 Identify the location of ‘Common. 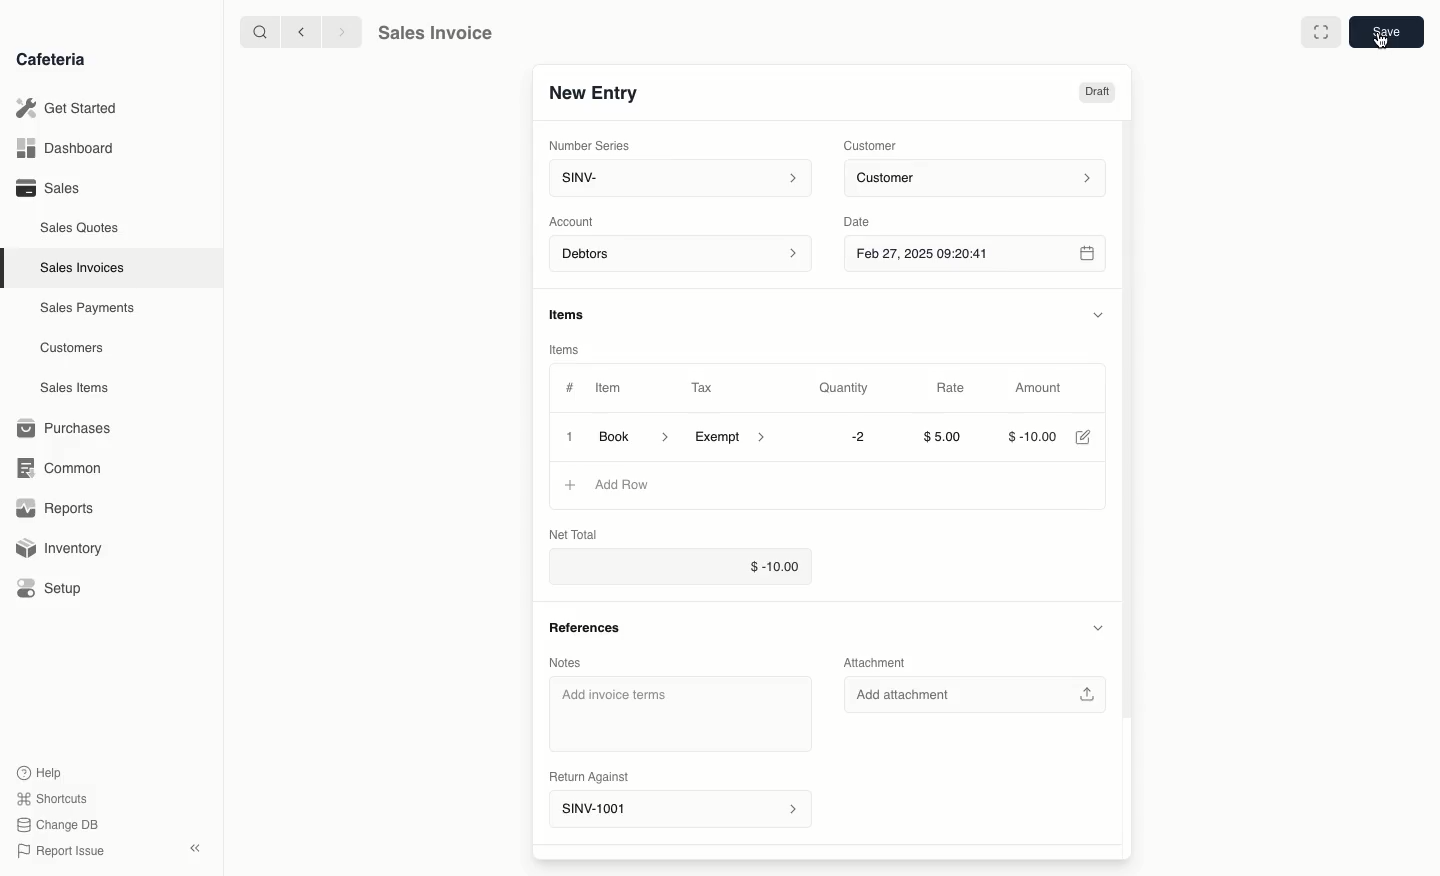
(60, 467).